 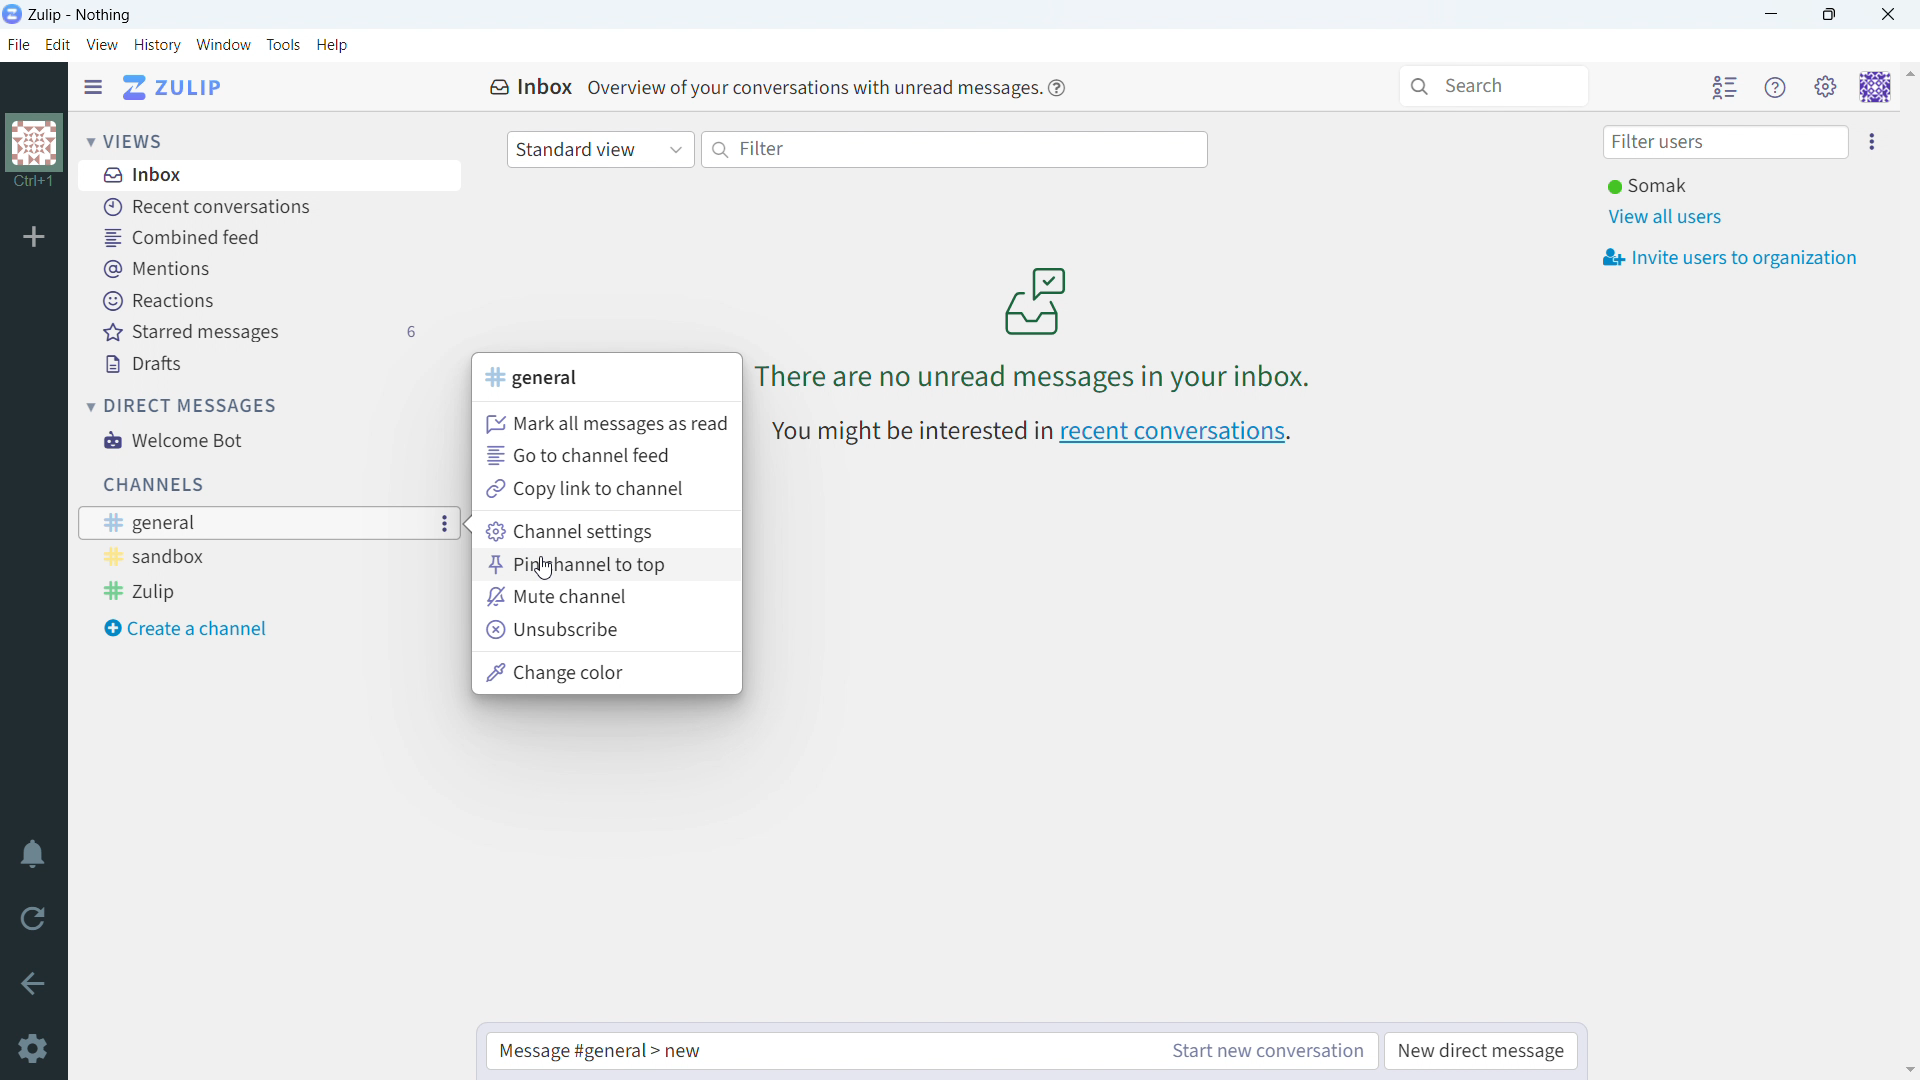 What do you see at coordinates (957, 150) in the screenshot?
I see `filter` at bounding box center [957, 150].